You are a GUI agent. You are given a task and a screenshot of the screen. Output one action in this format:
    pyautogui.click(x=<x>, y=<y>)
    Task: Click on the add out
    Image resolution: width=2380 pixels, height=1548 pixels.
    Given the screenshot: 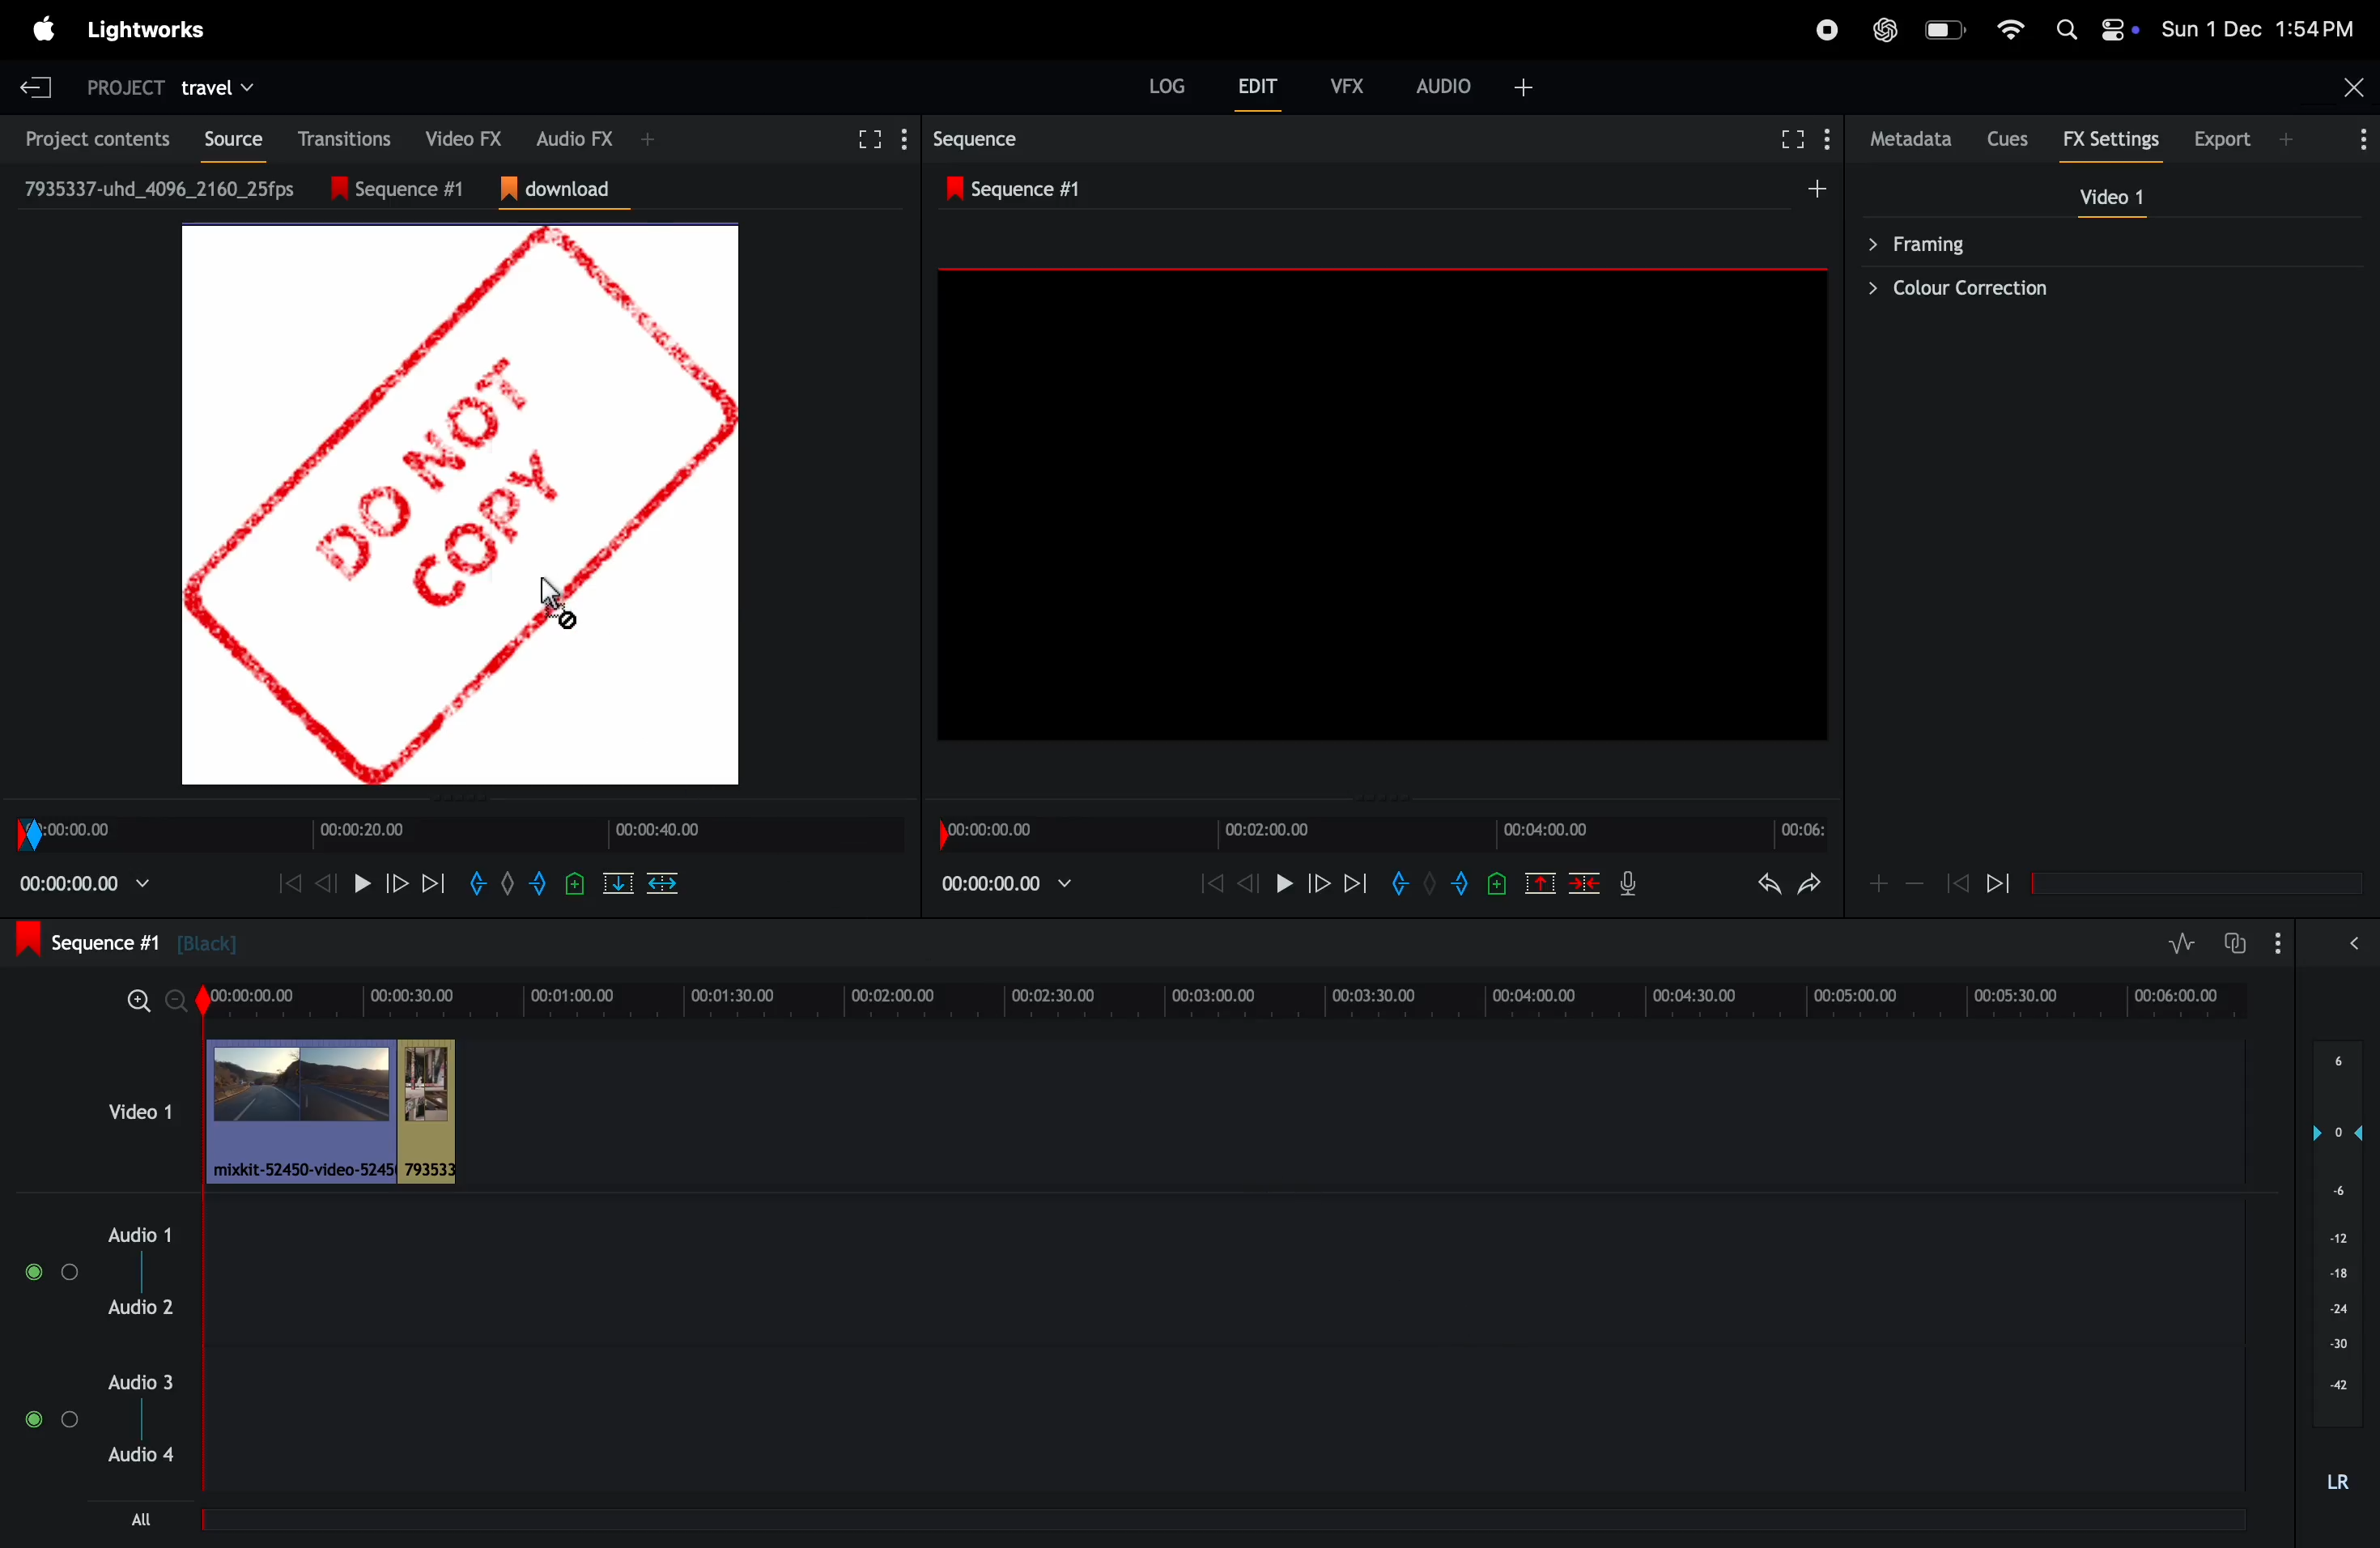 What is the action you would take?
    pyautogui.click(x=1463, y=883)
    